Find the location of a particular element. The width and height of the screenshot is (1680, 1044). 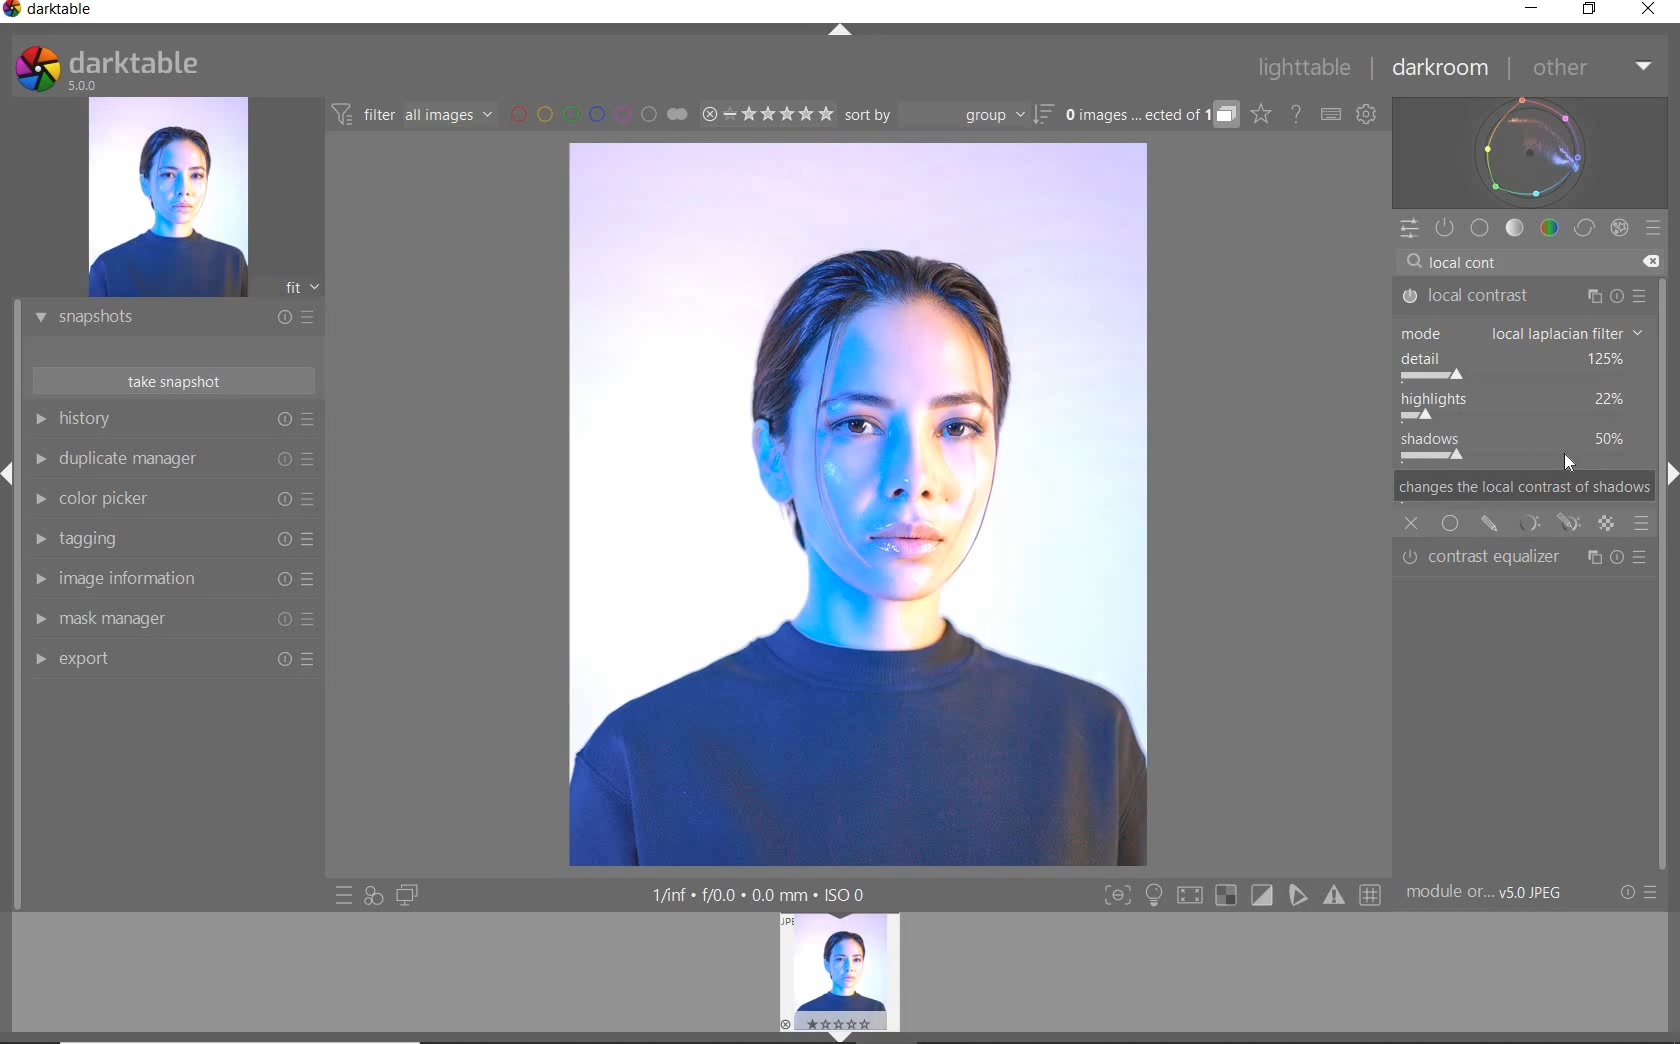

SHOW GLOBAL PREFERENCES is located at coordinates (1366, 115).